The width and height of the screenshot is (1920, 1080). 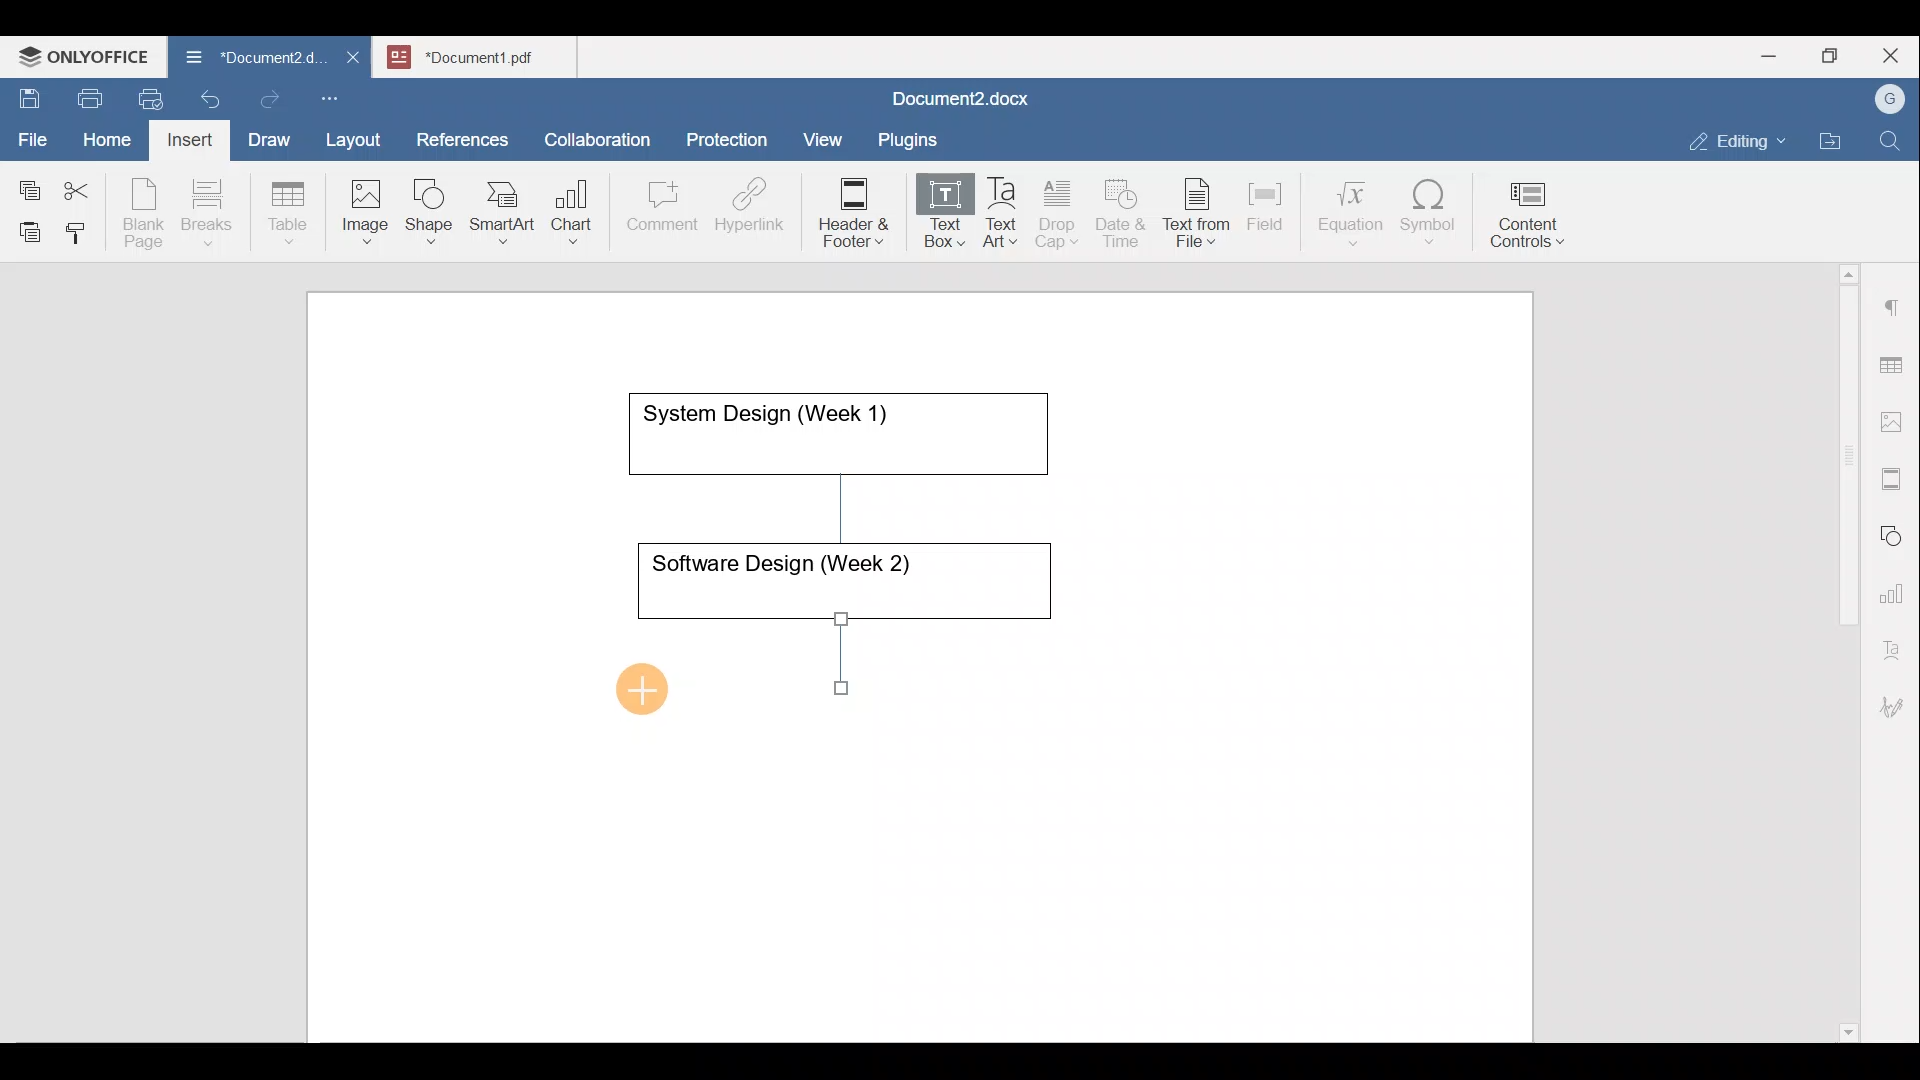 What do you see at coordinates (956, 101) in the screenshot?
I see `Document name` at bounding box center [956, 101].